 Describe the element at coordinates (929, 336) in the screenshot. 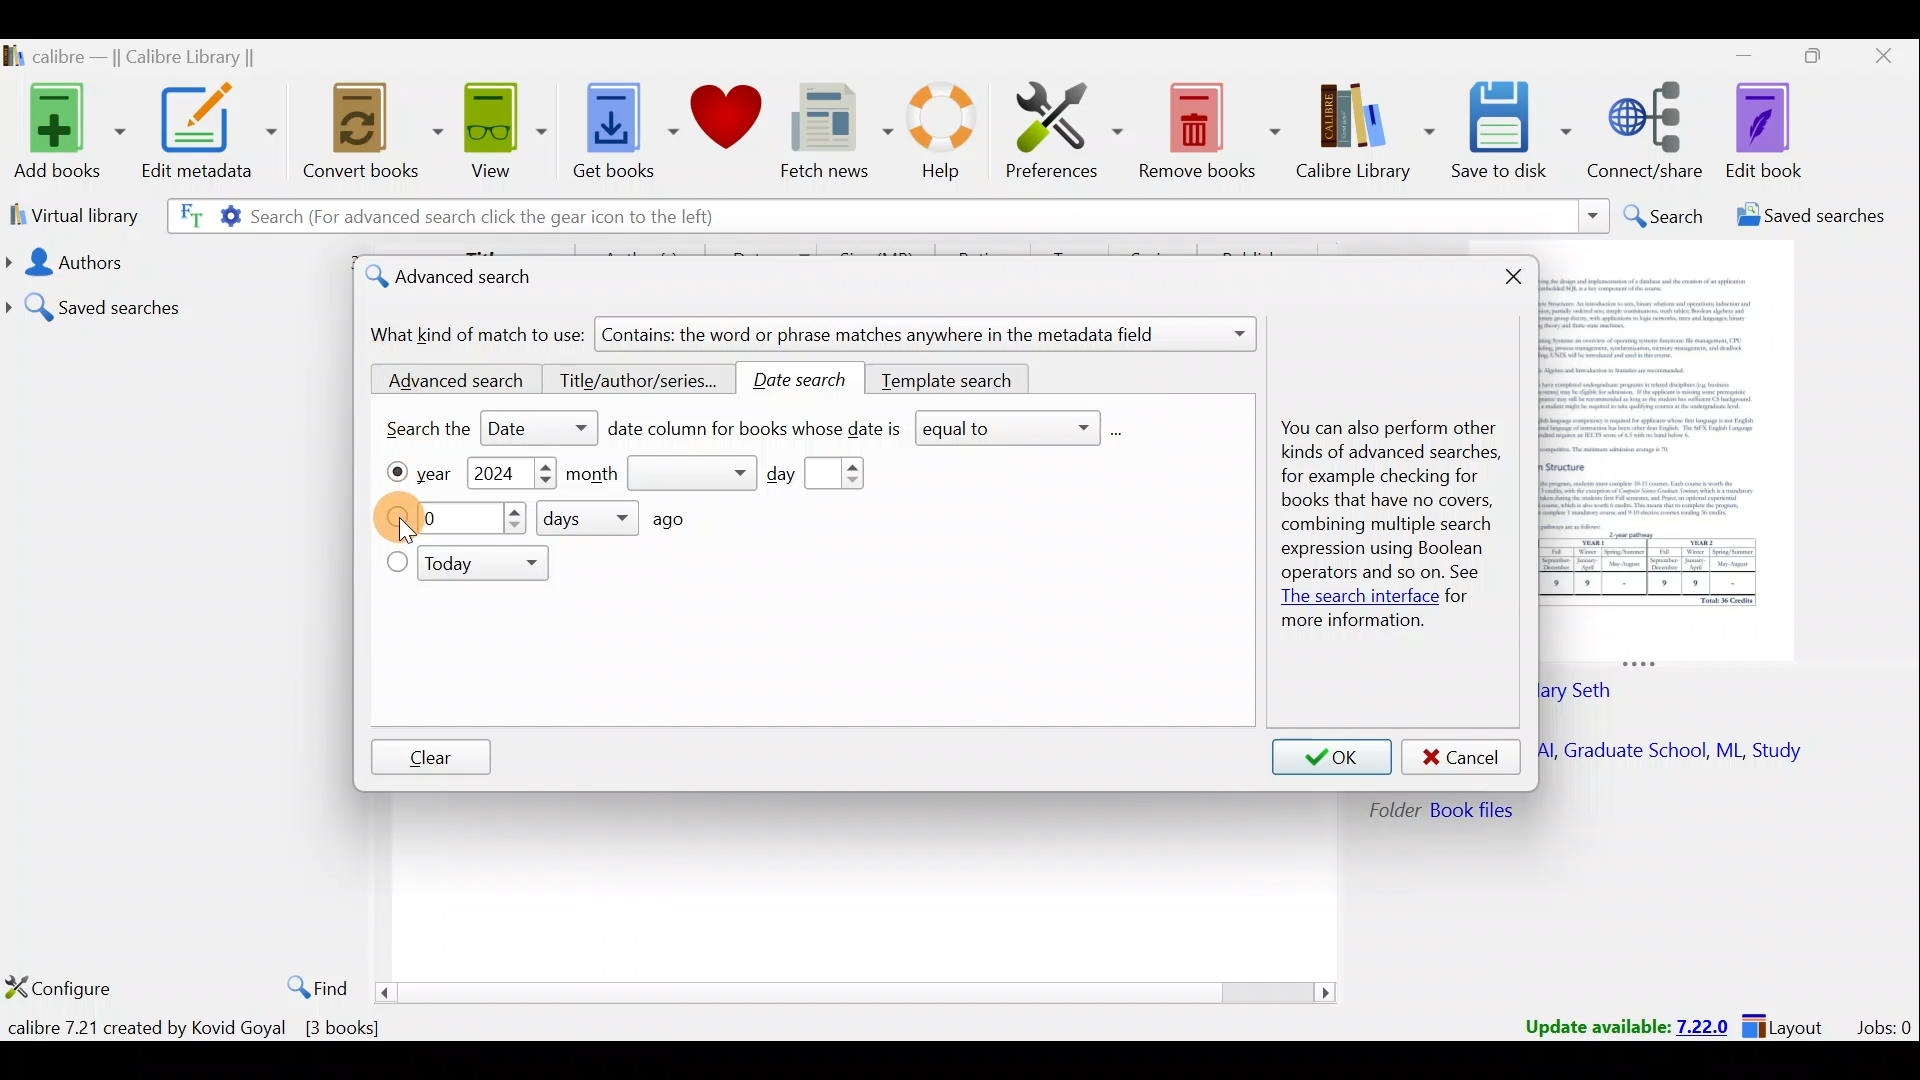

I see `Contains: the word or phrase matches anywhere in the metadata field` at that location.